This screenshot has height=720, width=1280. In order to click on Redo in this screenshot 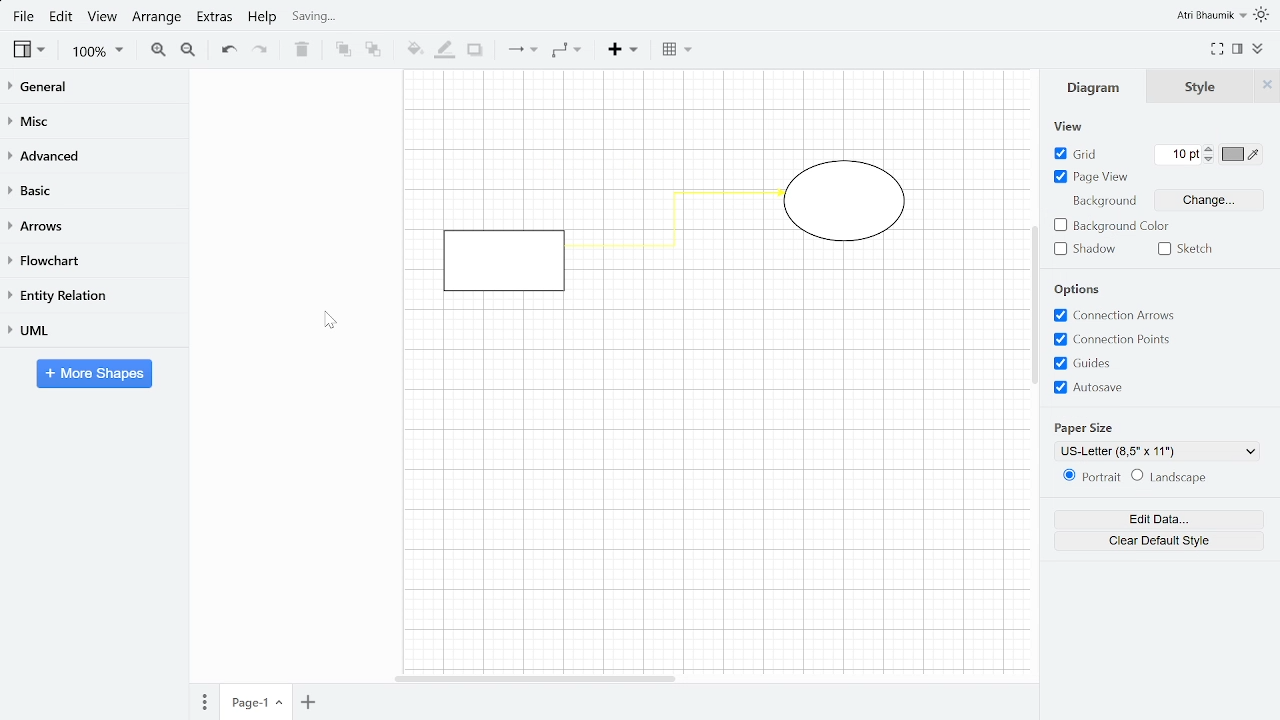, I will do `click(260, 50)`.